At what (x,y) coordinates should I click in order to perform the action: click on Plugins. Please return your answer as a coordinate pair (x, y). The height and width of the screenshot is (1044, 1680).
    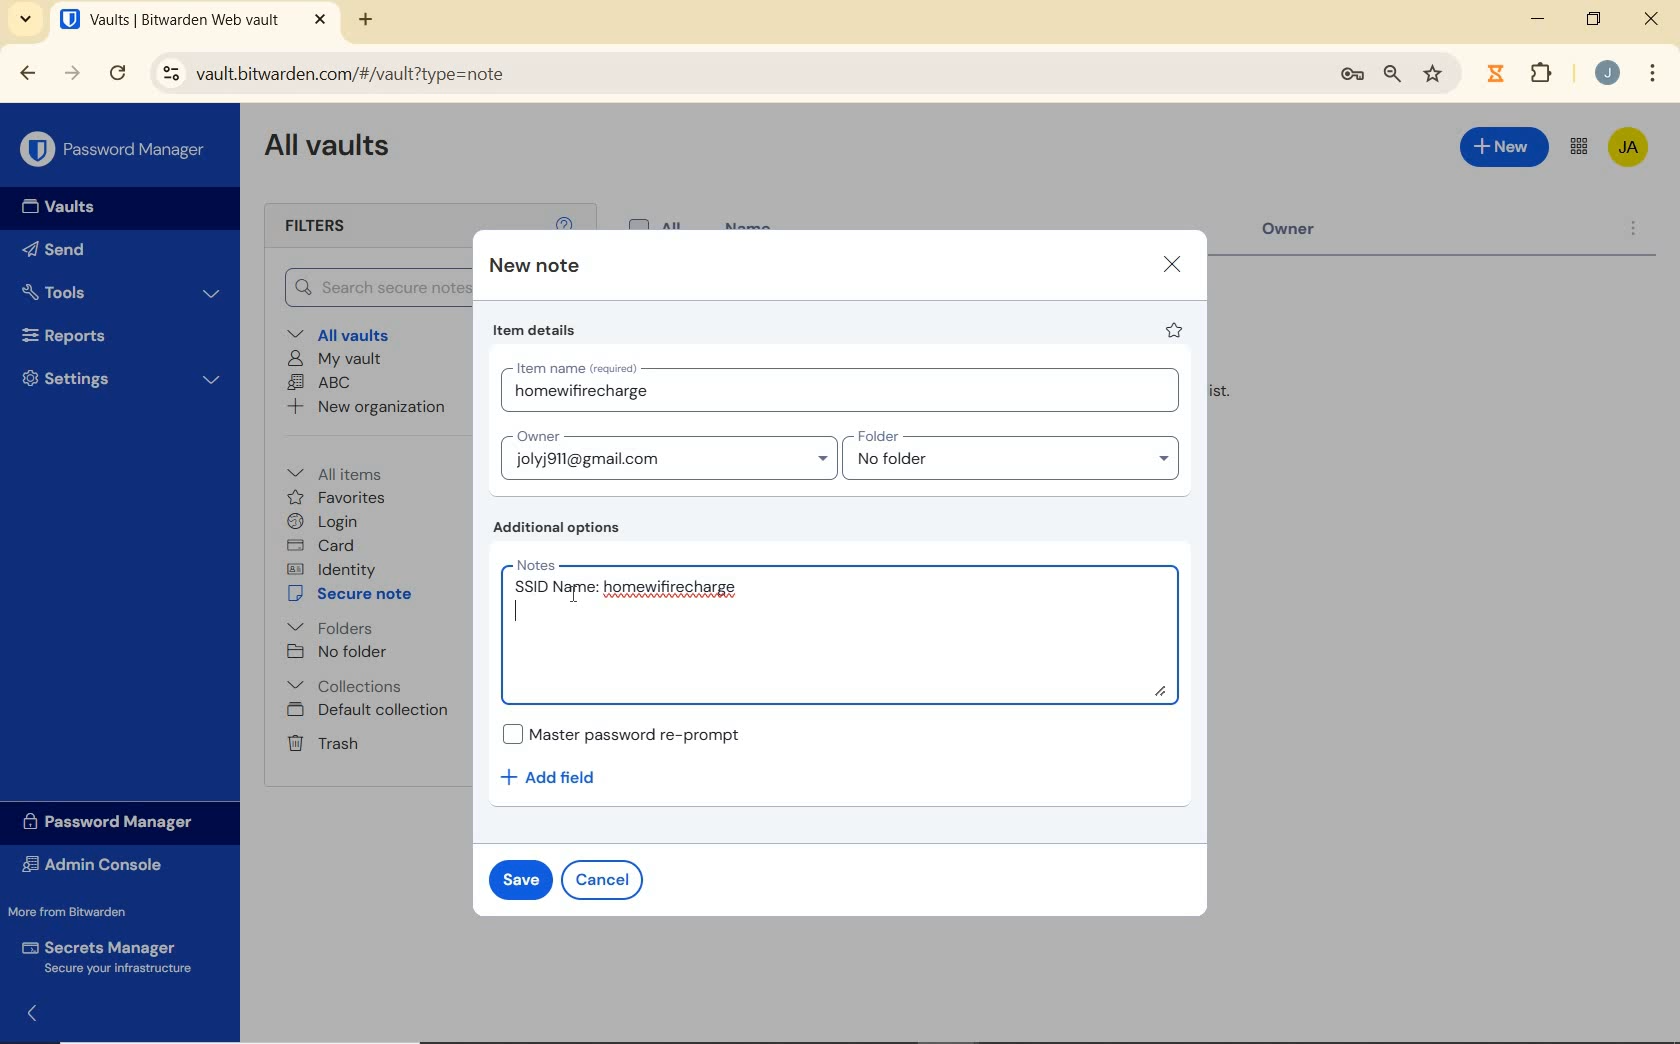
    Looking at the image, I should click on (1545, 71).